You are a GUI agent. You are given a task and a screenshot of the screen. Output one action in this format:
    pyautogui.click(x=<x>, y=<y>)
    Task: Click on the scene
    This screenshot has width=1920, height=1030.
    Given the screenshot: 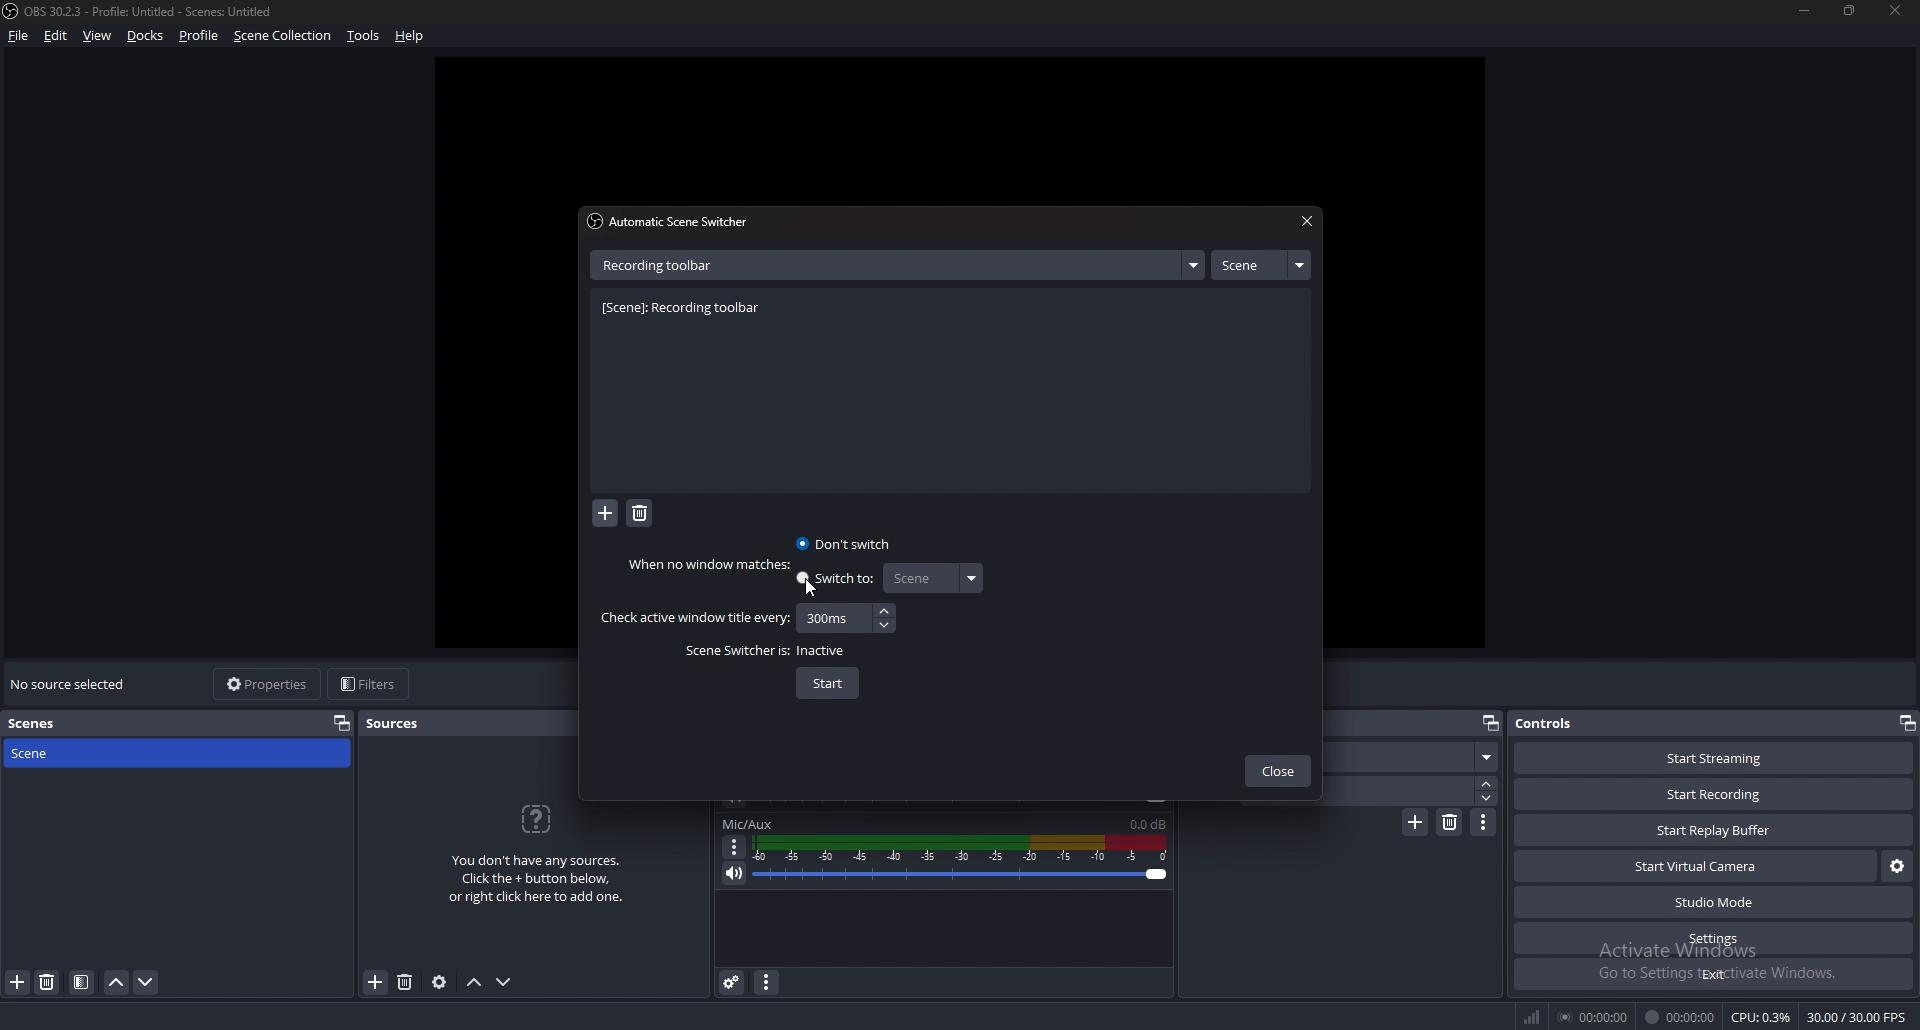 What is the action you would take?
    pyautogui.click(x=931, y=578)
    